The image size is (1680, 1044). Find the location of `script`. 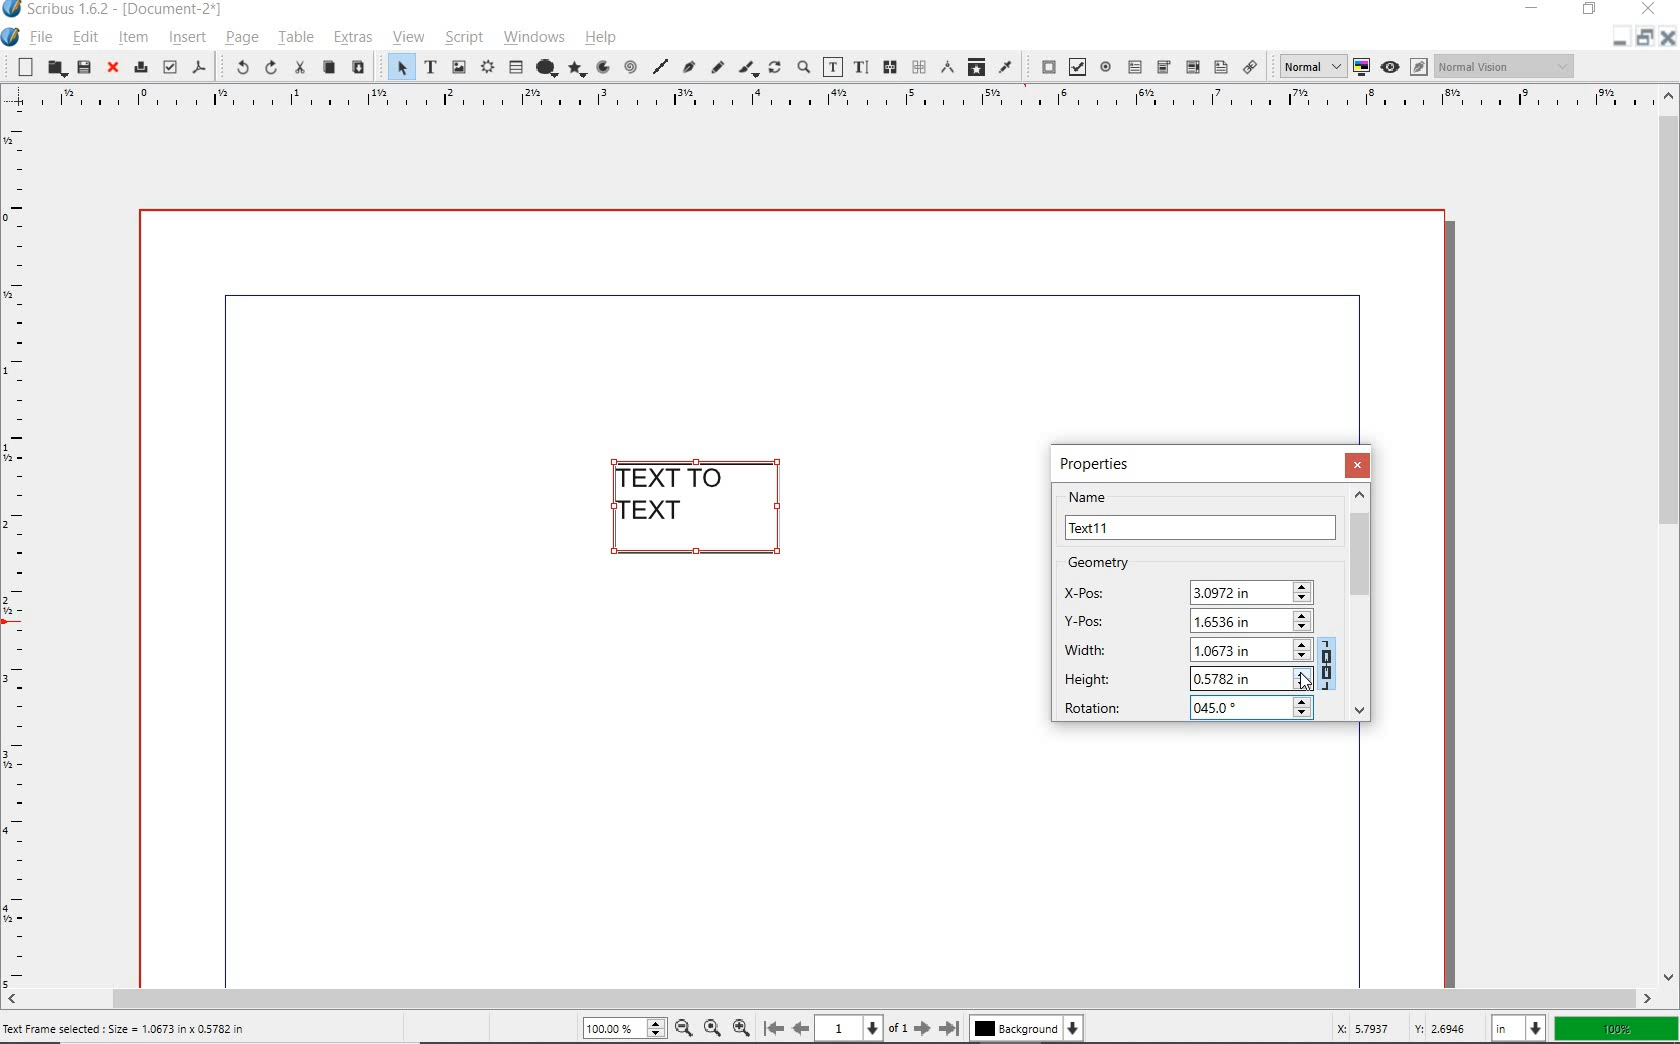

script is located at coordinates (464, 37).